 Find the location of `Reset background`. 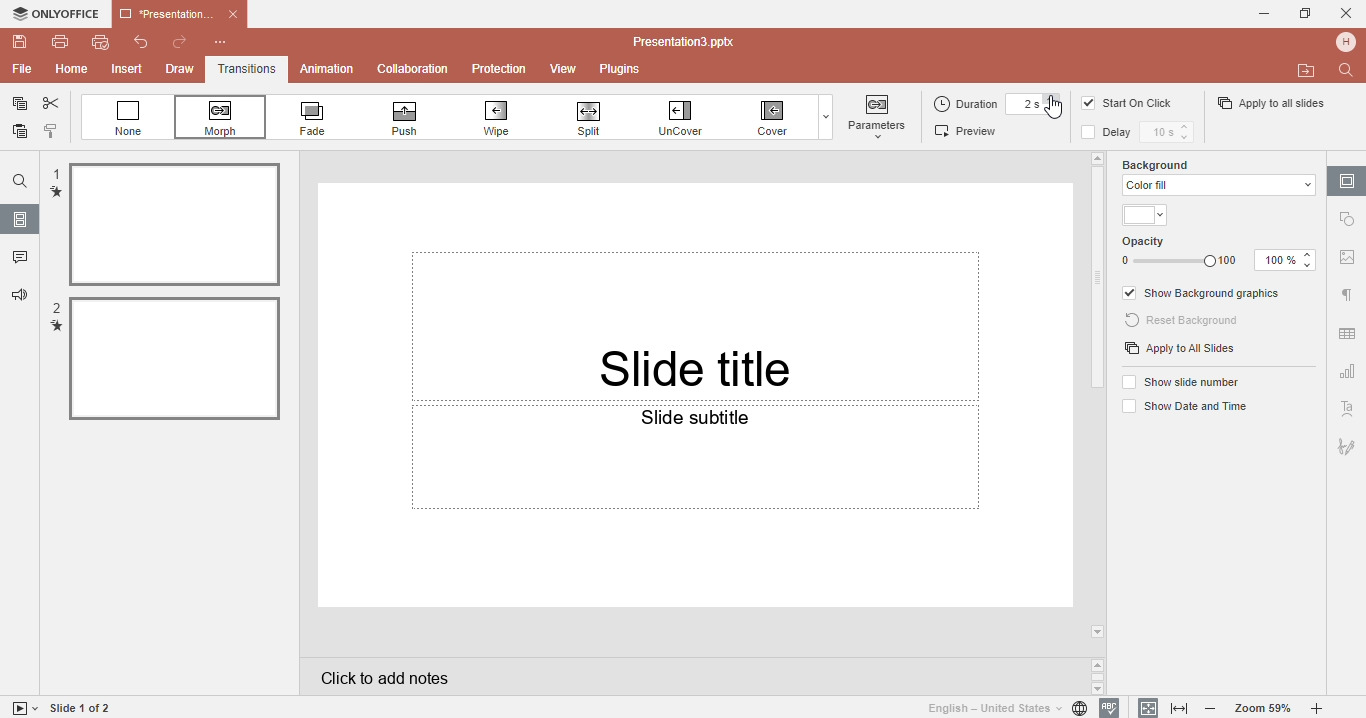

Reset background is located at coordinates (1185, 321).